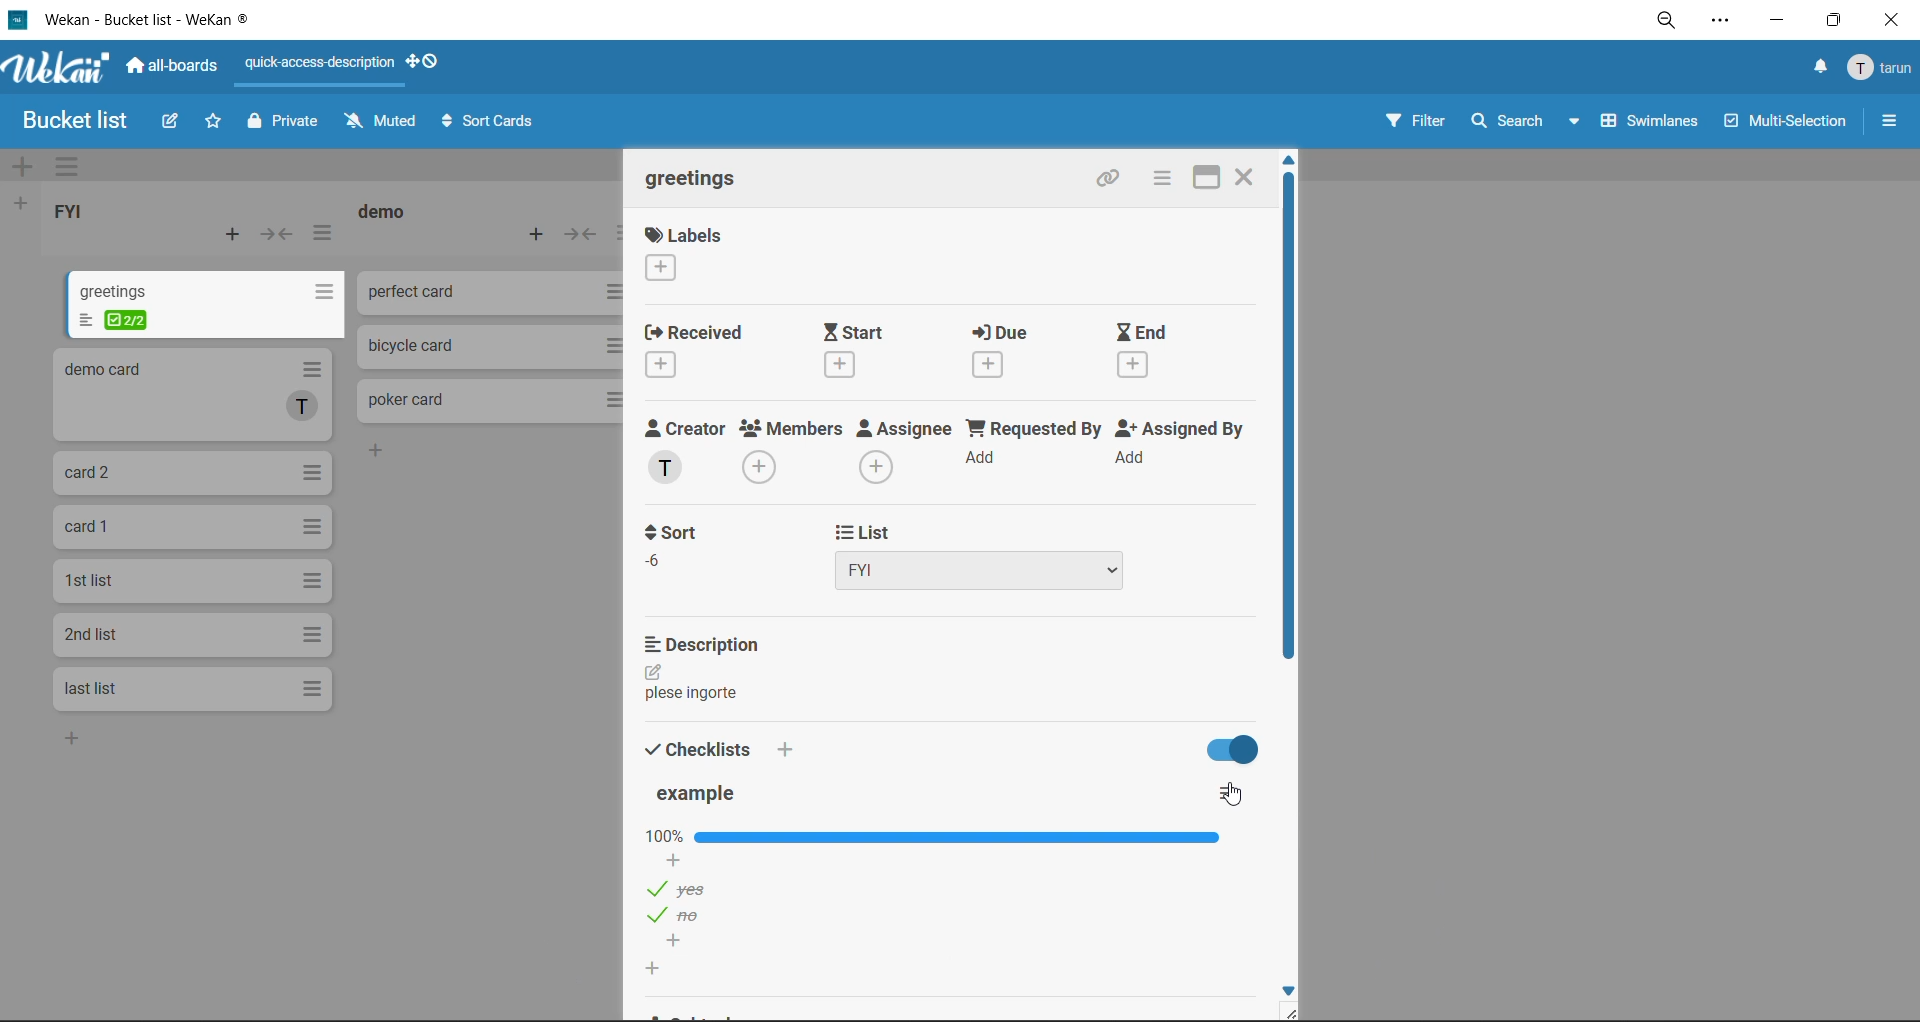  Describe the element at coordinates (193, 585) in the screenshot. I see `cards` at that location.